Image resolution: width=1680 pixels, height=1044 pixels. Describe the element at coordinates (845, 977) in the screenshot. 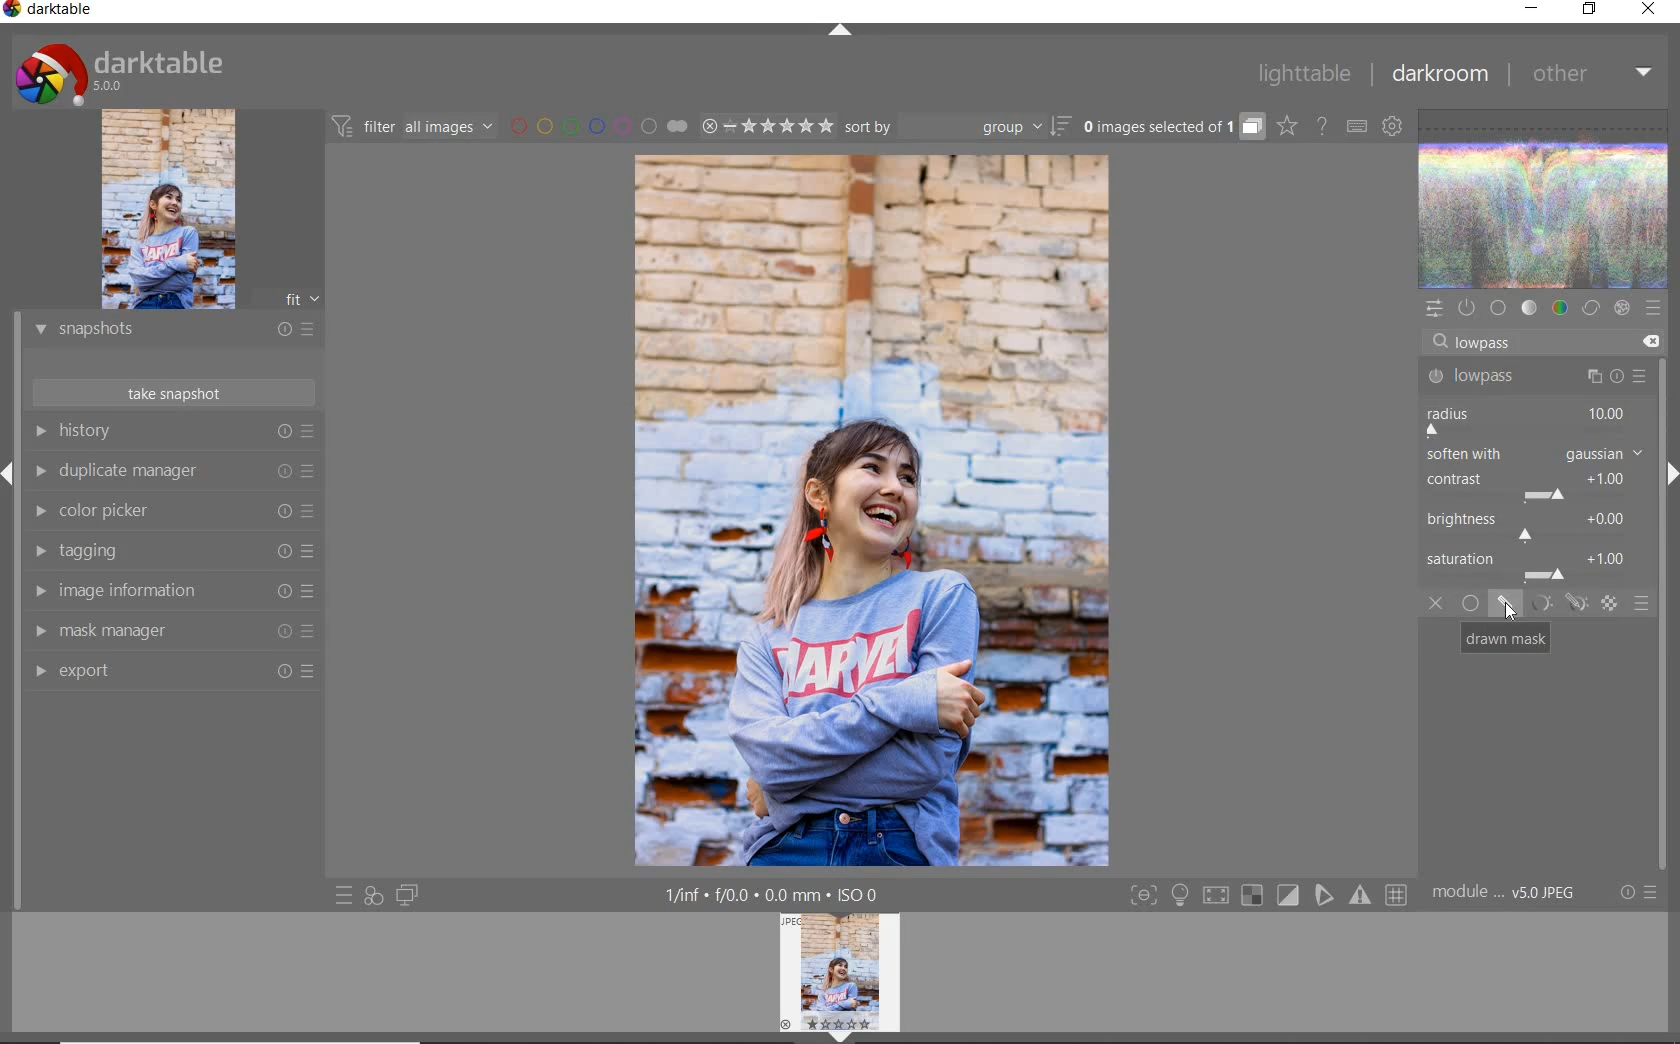

I see `image preview` at that location.